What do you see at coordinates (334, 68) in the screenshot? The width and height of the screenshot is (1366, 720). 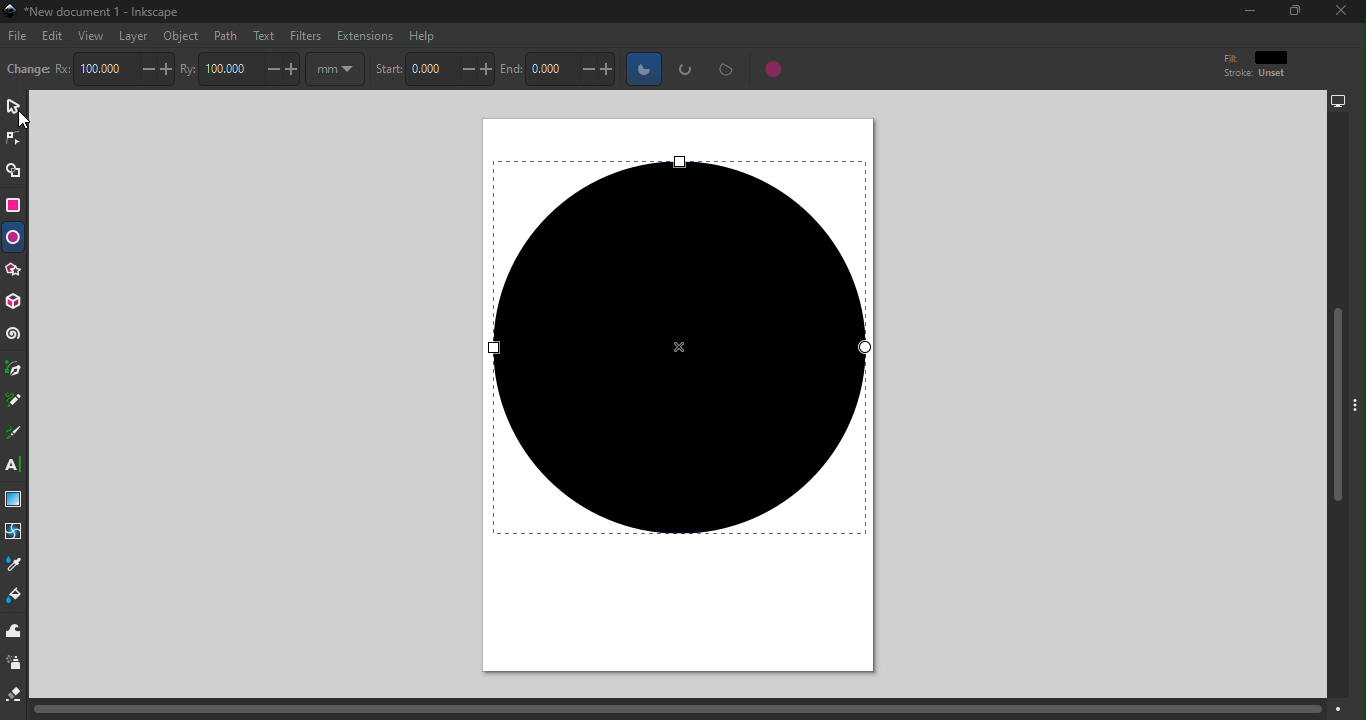 I see `Unit` at bounding box center [334, 68].